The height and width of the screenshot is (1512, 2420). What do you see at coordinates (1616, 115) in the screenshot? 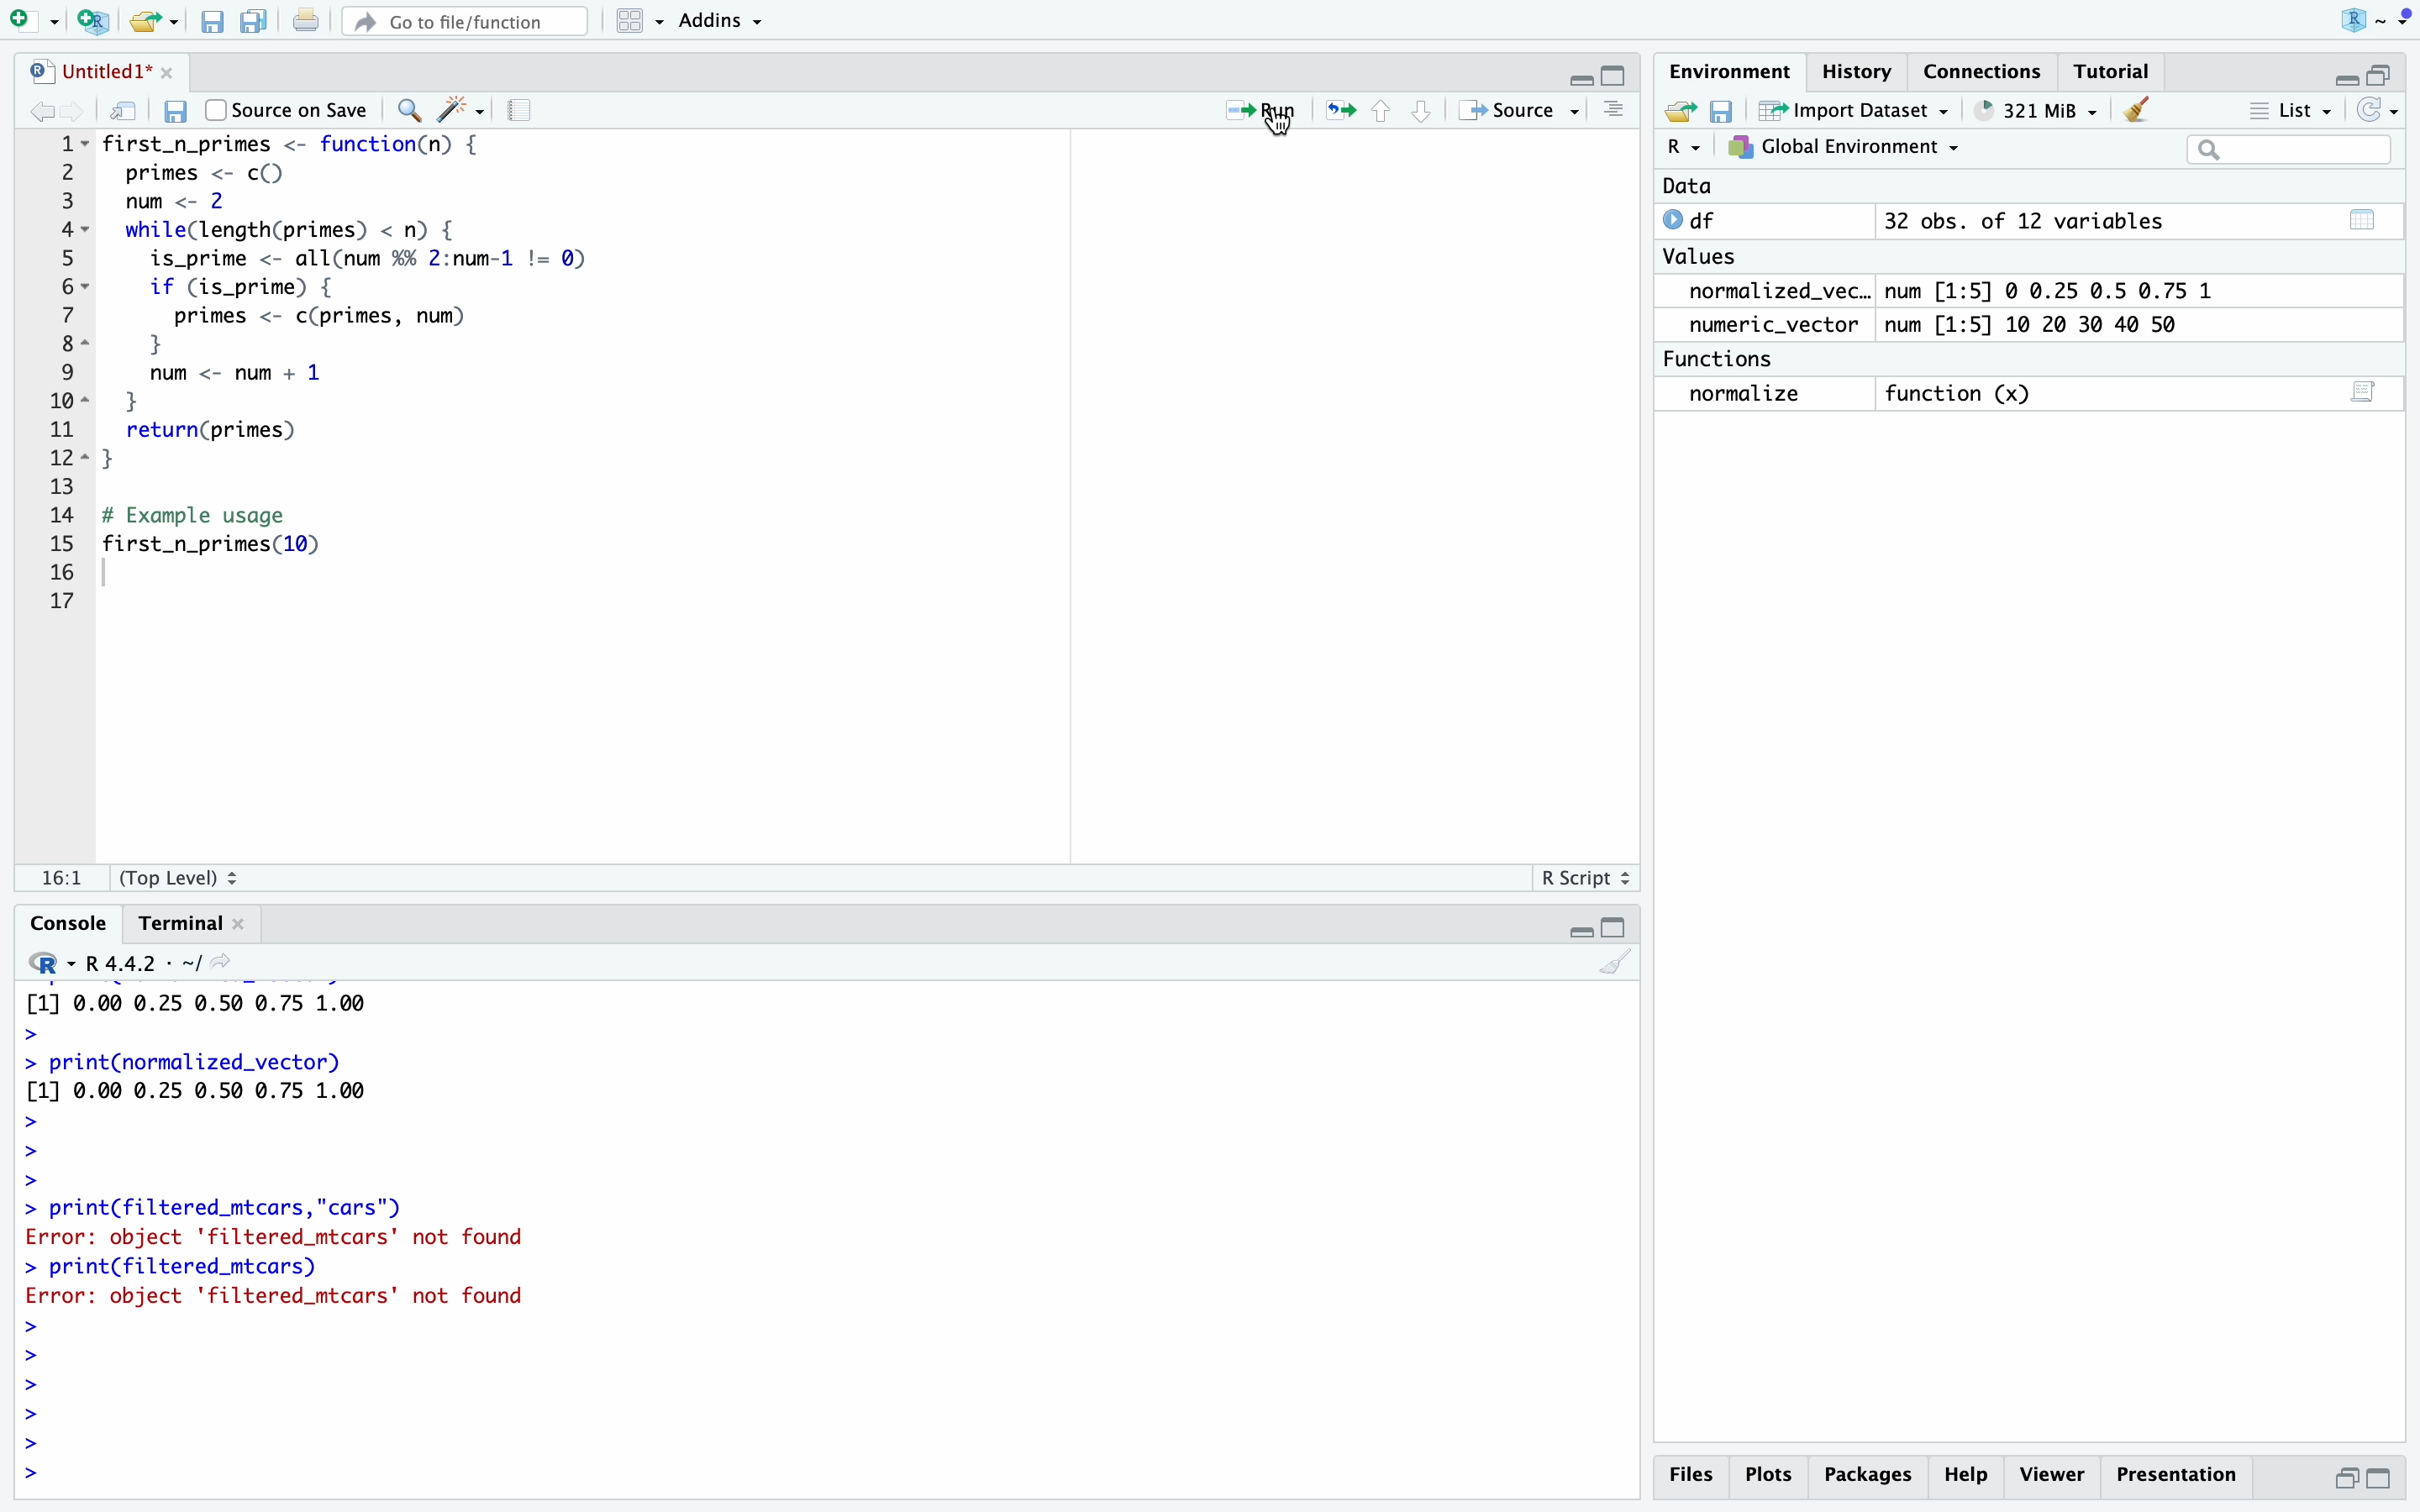
I see `show document line` at bounding box center [1616, 115].